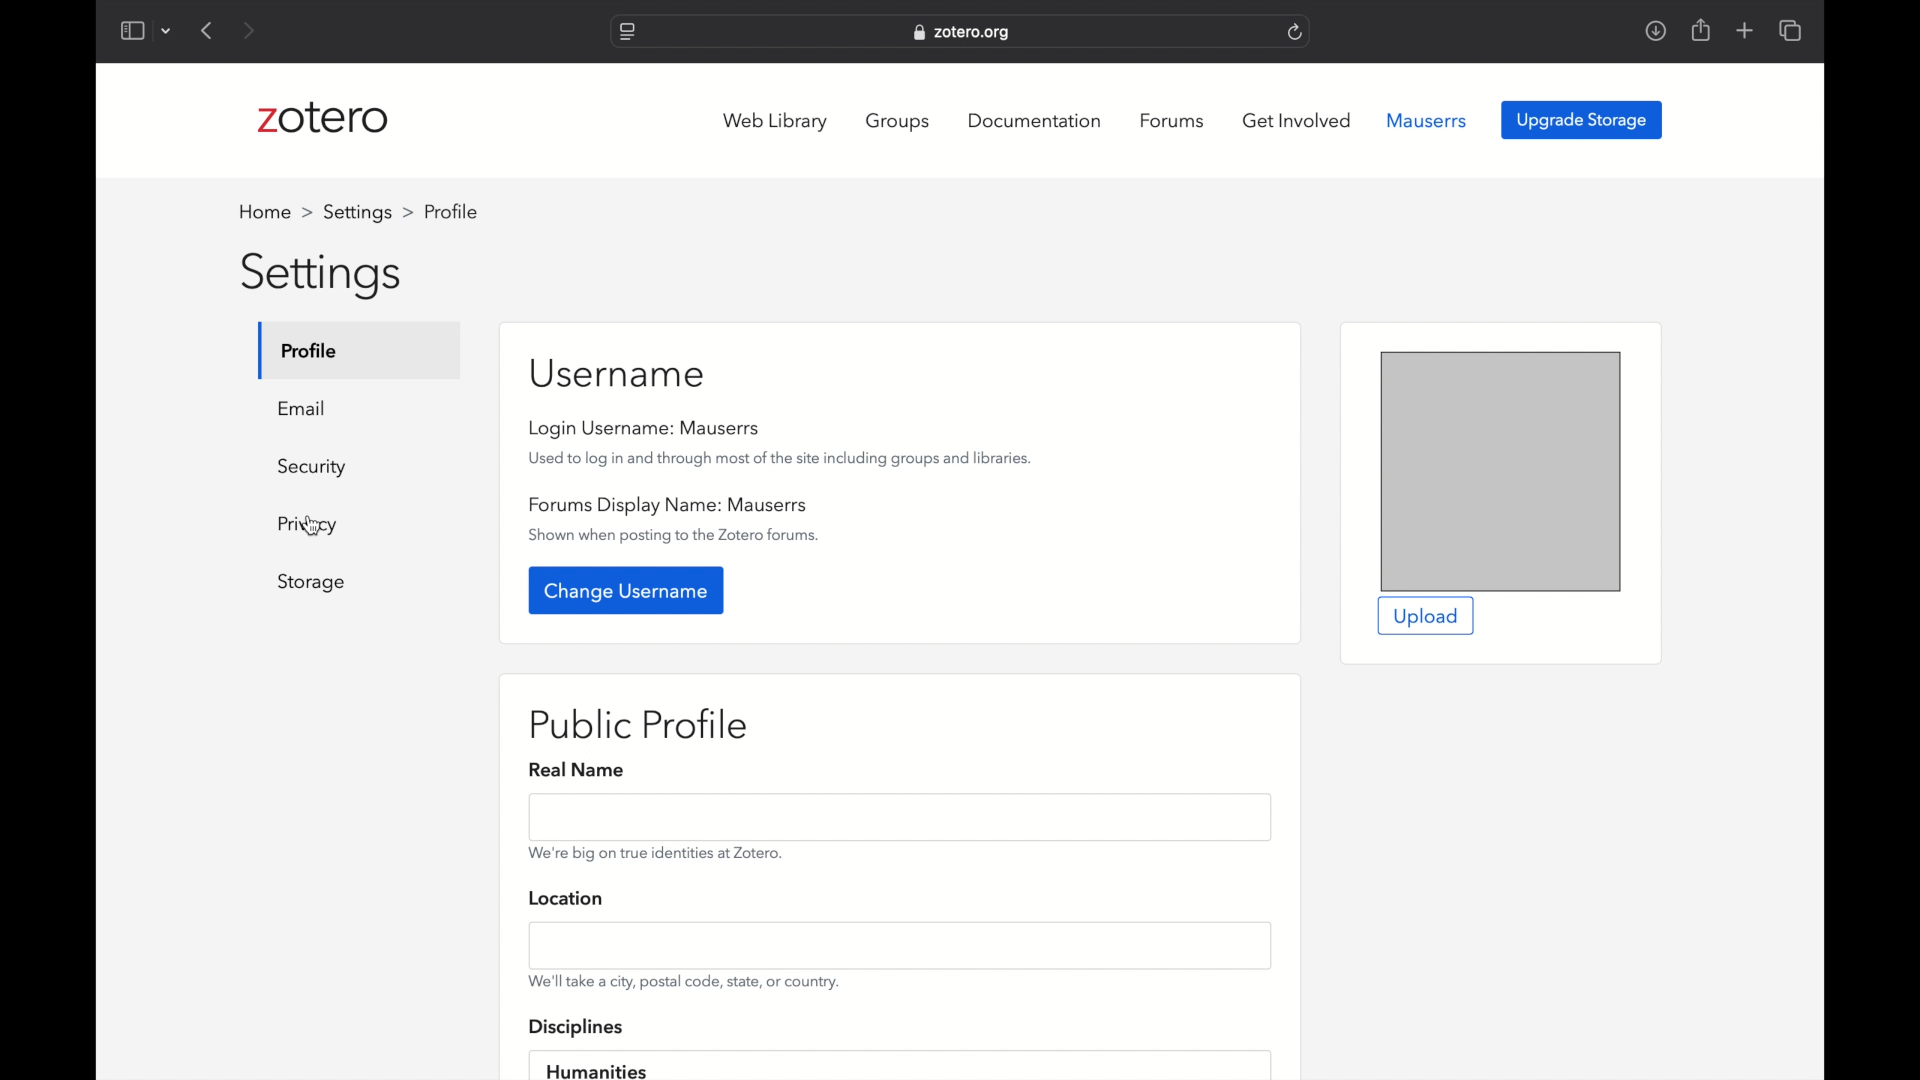 The height and width of the screenshot is (1080, 1920). I want to click on username, so click(616, 374).